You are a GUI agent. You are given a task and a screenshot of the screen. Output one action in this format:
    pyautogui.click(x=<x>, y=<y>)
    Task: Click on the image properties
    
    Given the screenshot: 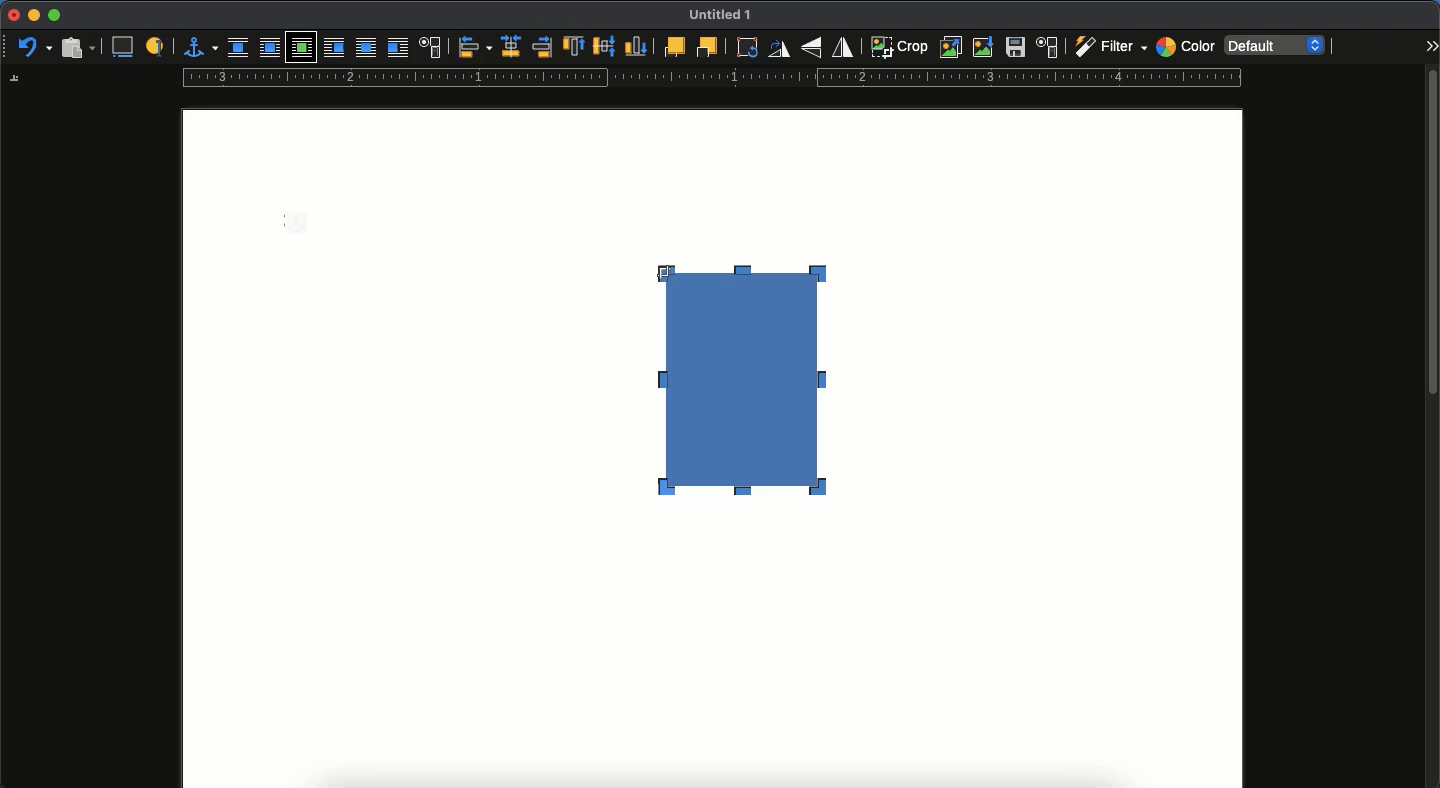 What is the action you would take?
    pyautogui.click(x=1048, y=47)
    